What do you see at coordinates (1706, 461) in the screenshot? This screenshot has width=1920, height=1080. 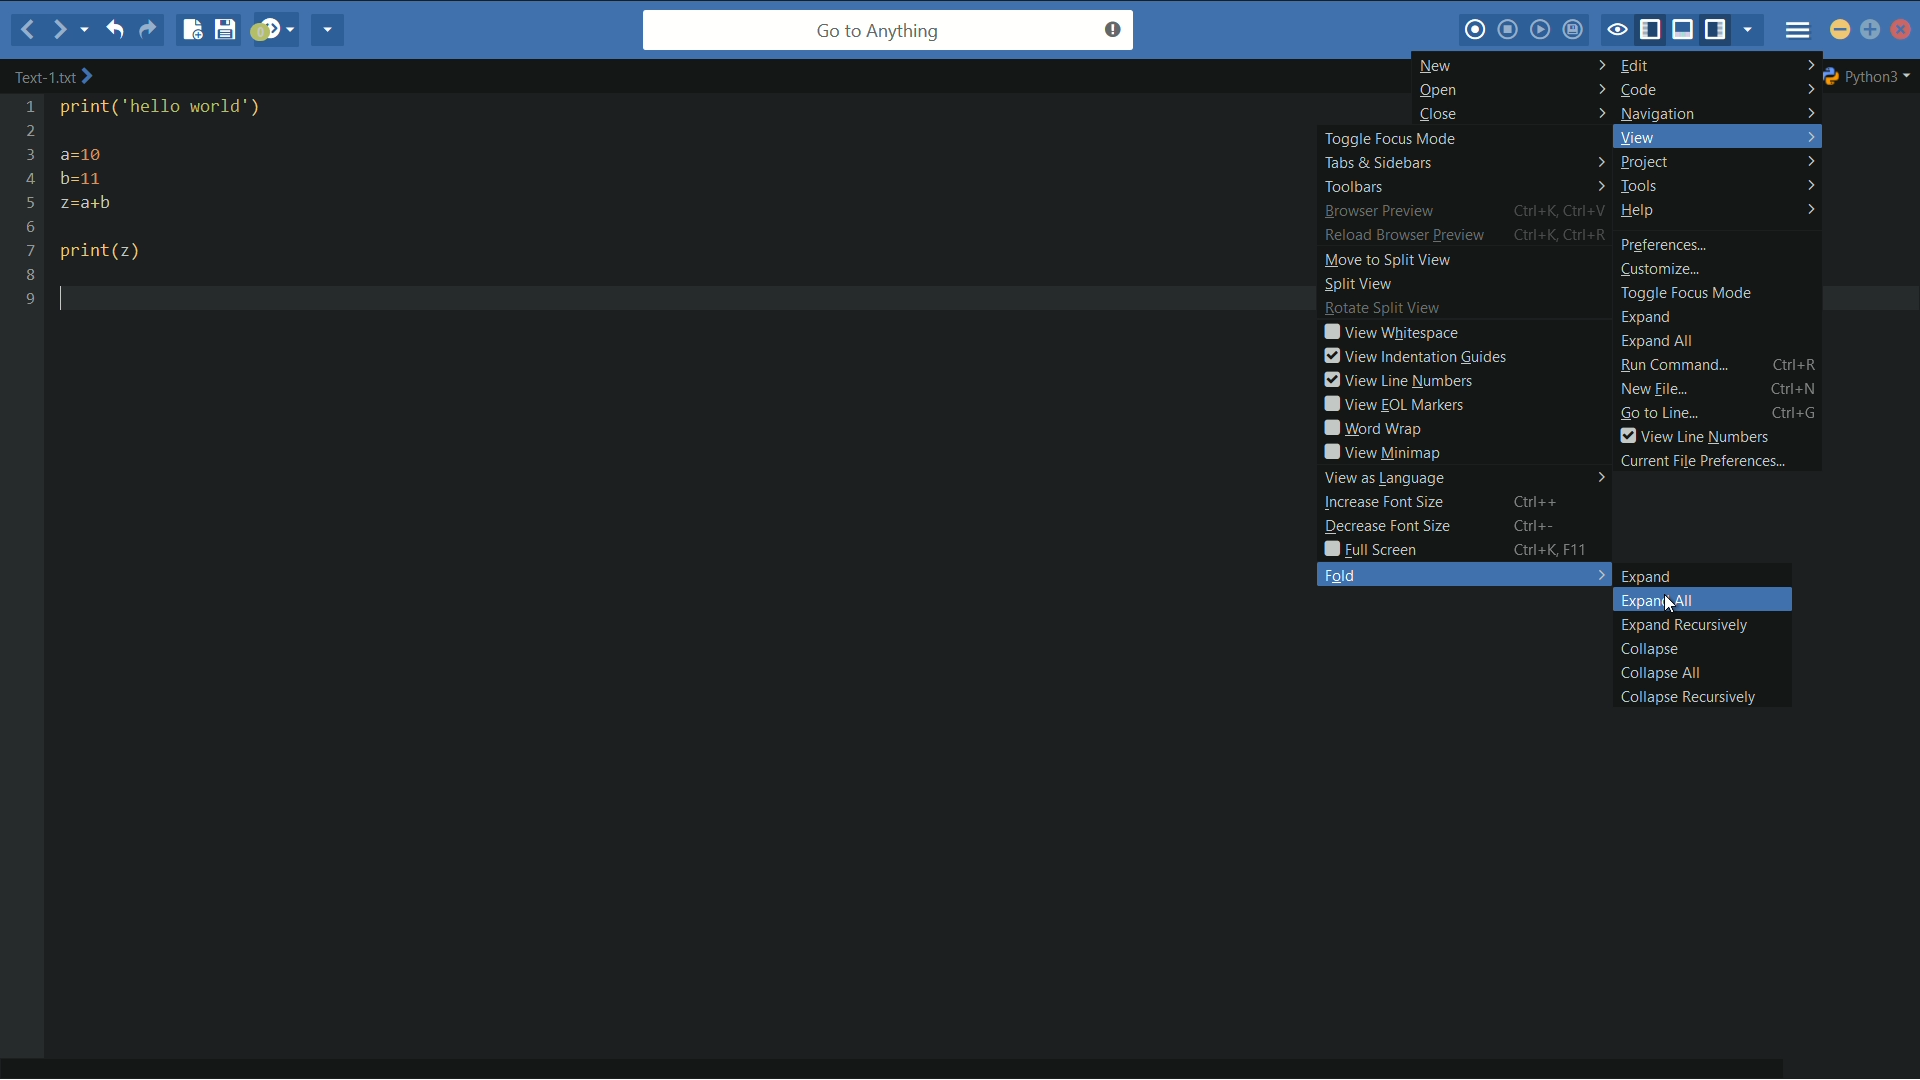 I see `current file preferences` at bounding box center [1706, 461].